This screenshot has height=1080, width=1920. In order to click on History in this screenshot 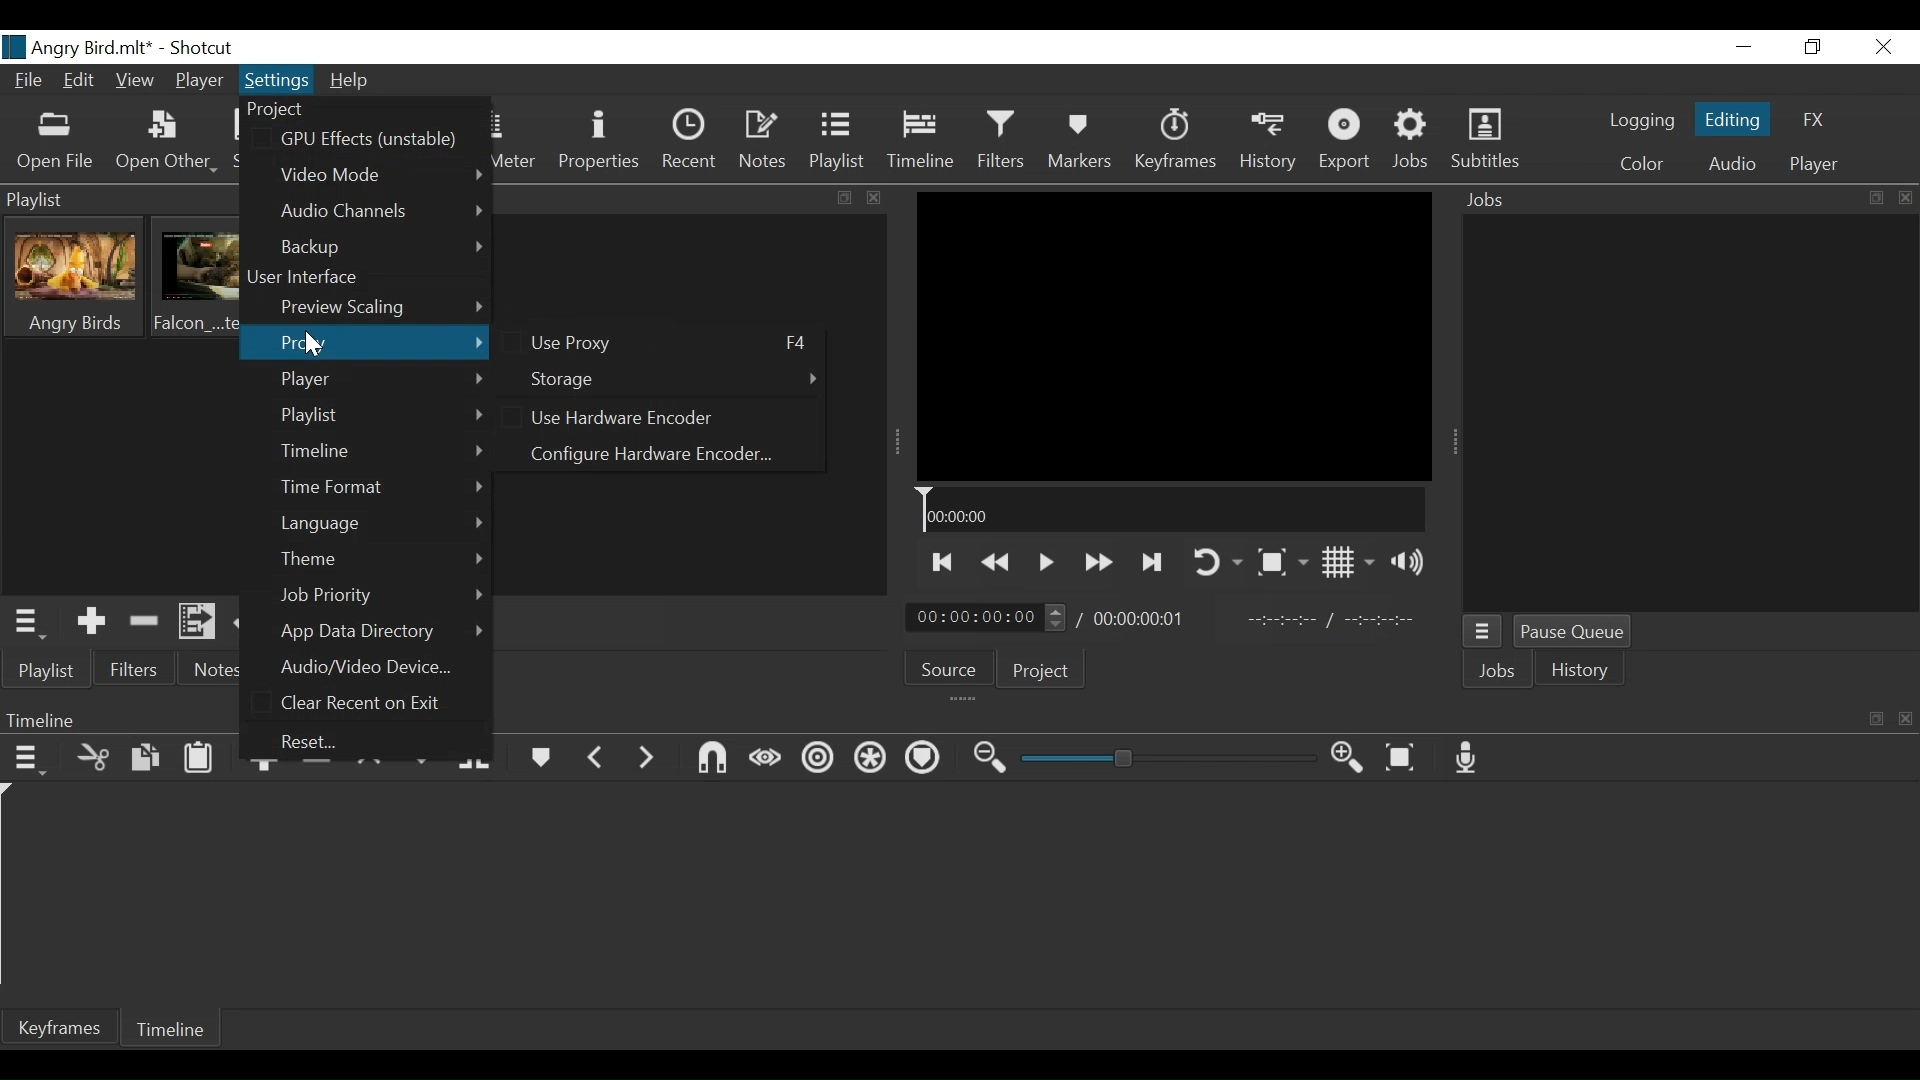, I will do `click(1581, 671)`.